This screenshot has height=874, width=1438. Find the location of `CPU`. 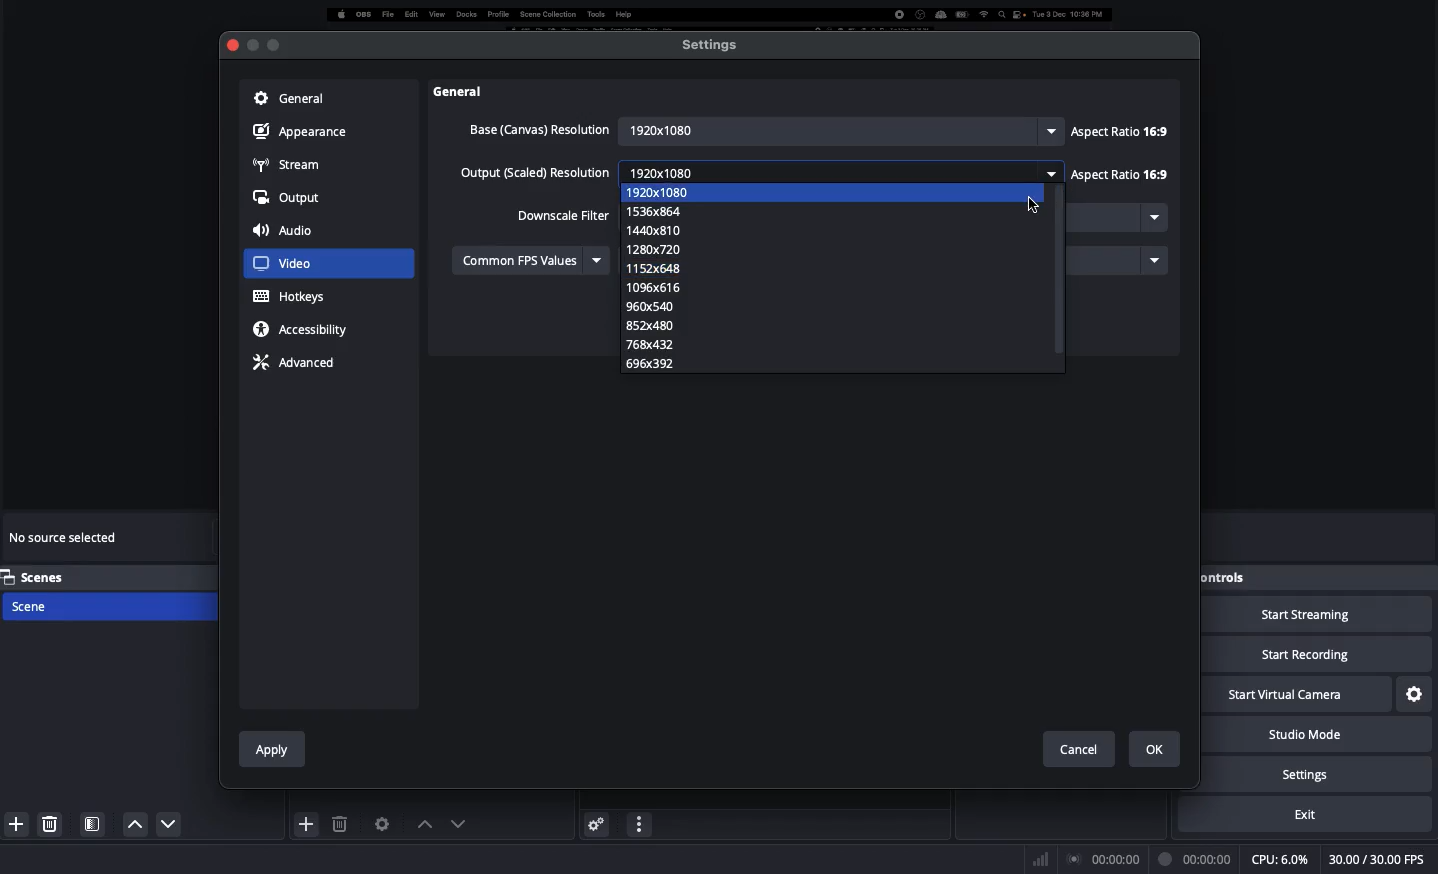

CPU is located at coordinates (1279, 860).